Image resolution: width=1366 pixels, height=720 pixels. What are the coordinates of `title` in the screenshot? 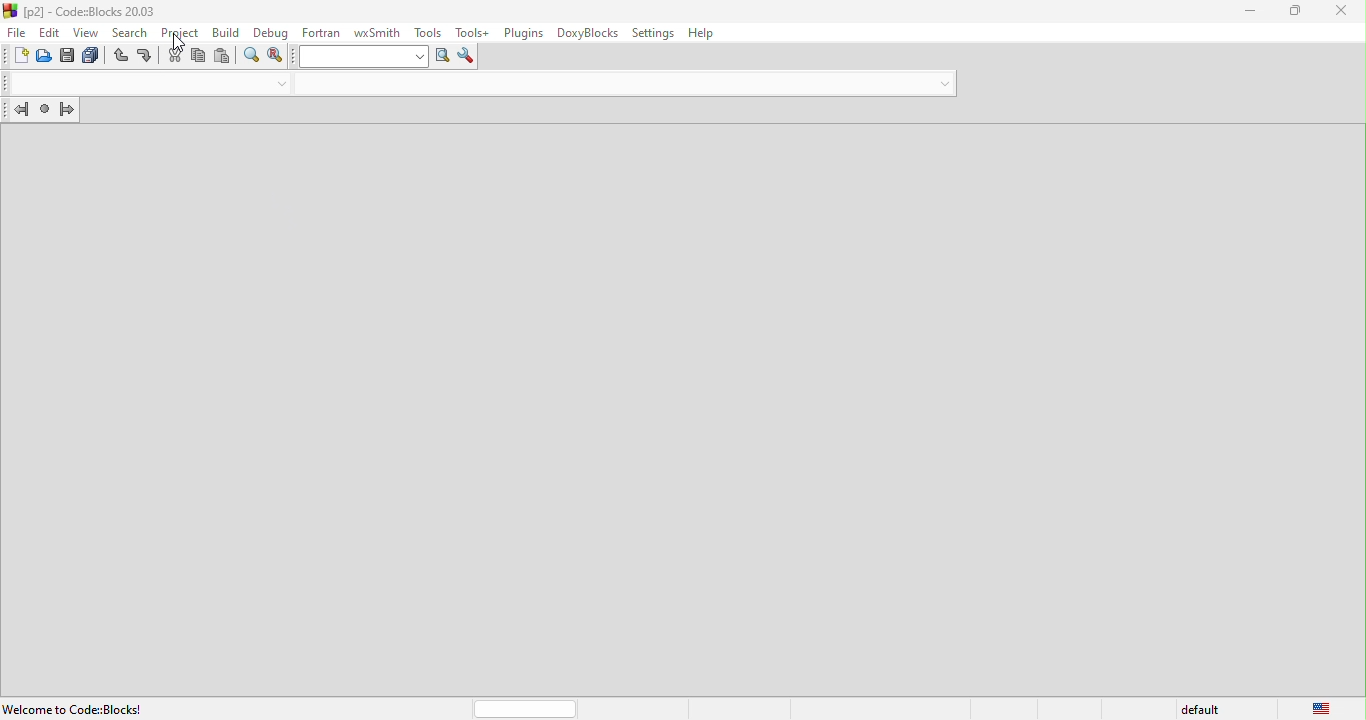 It's located at (84, 10).